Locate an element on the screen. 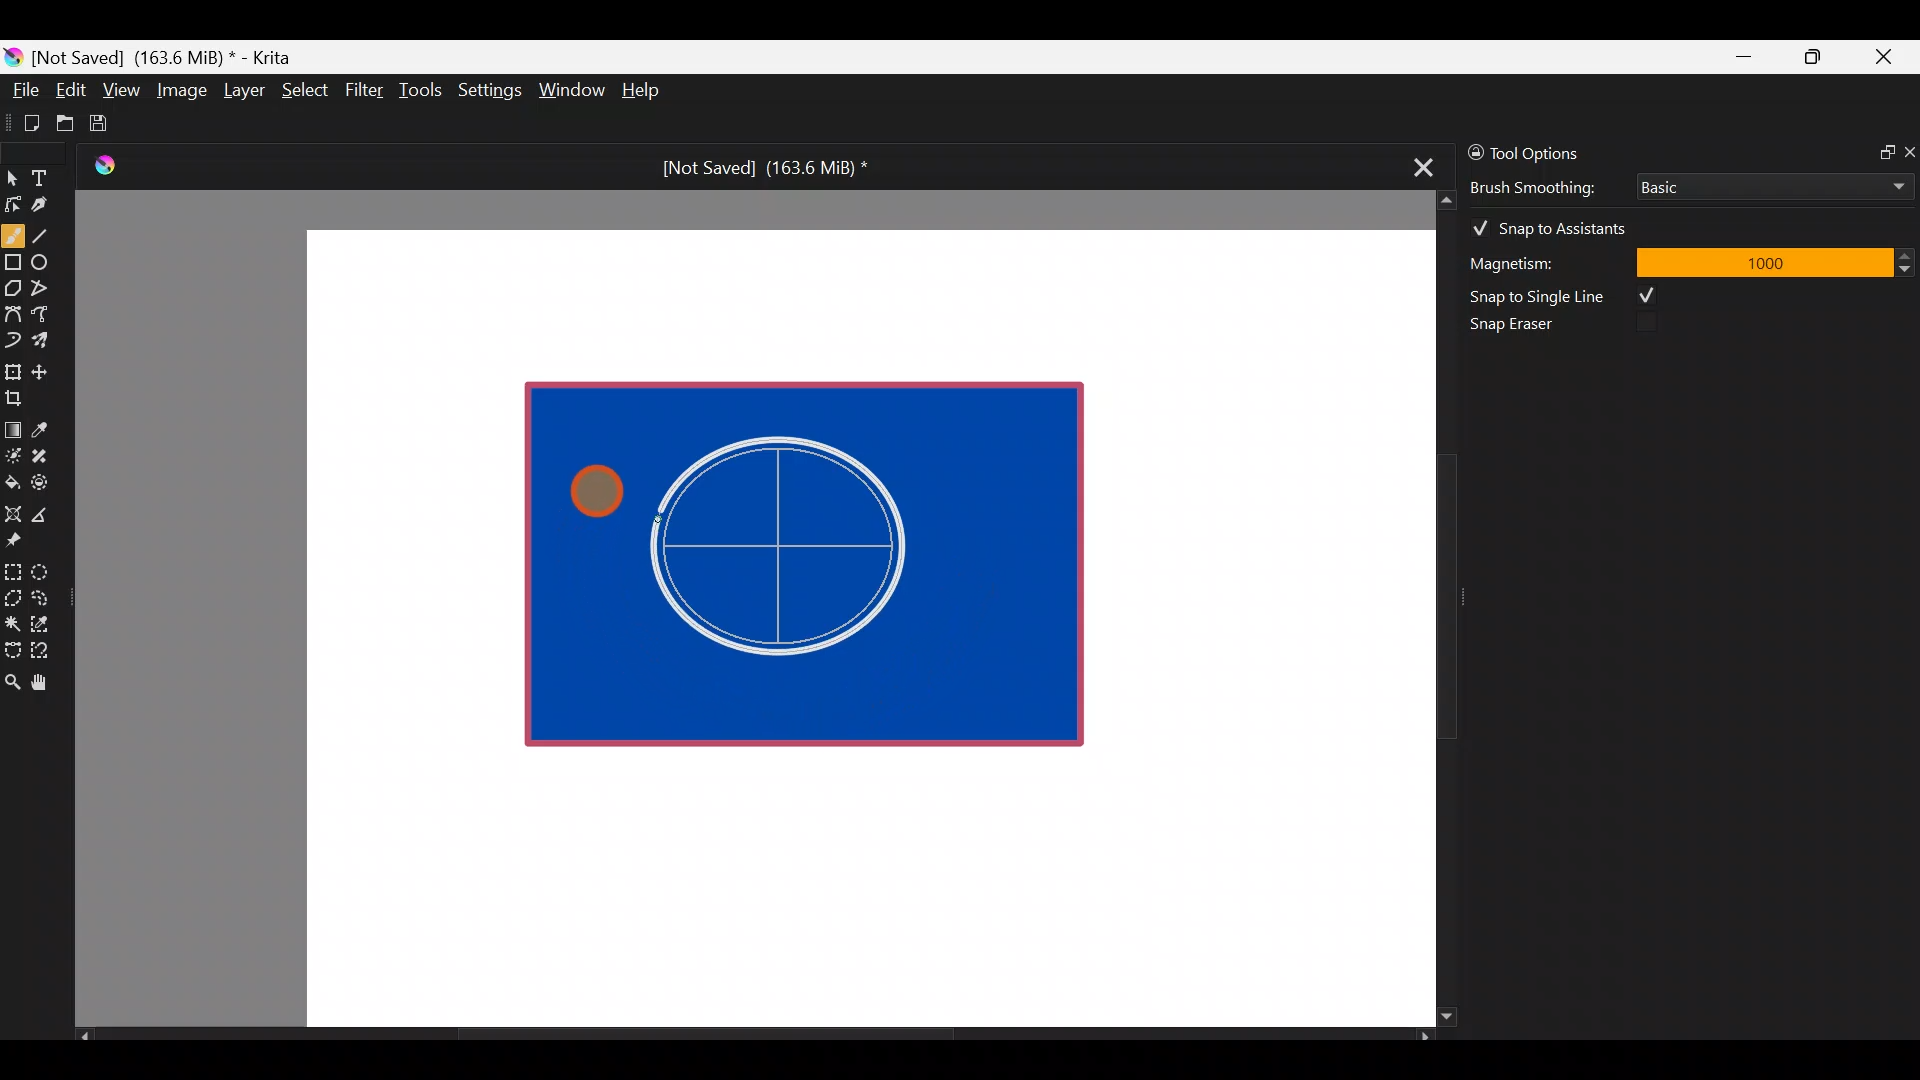 The image size is (1920, 1080). Calligraphy is located at coordinates (54, 208).